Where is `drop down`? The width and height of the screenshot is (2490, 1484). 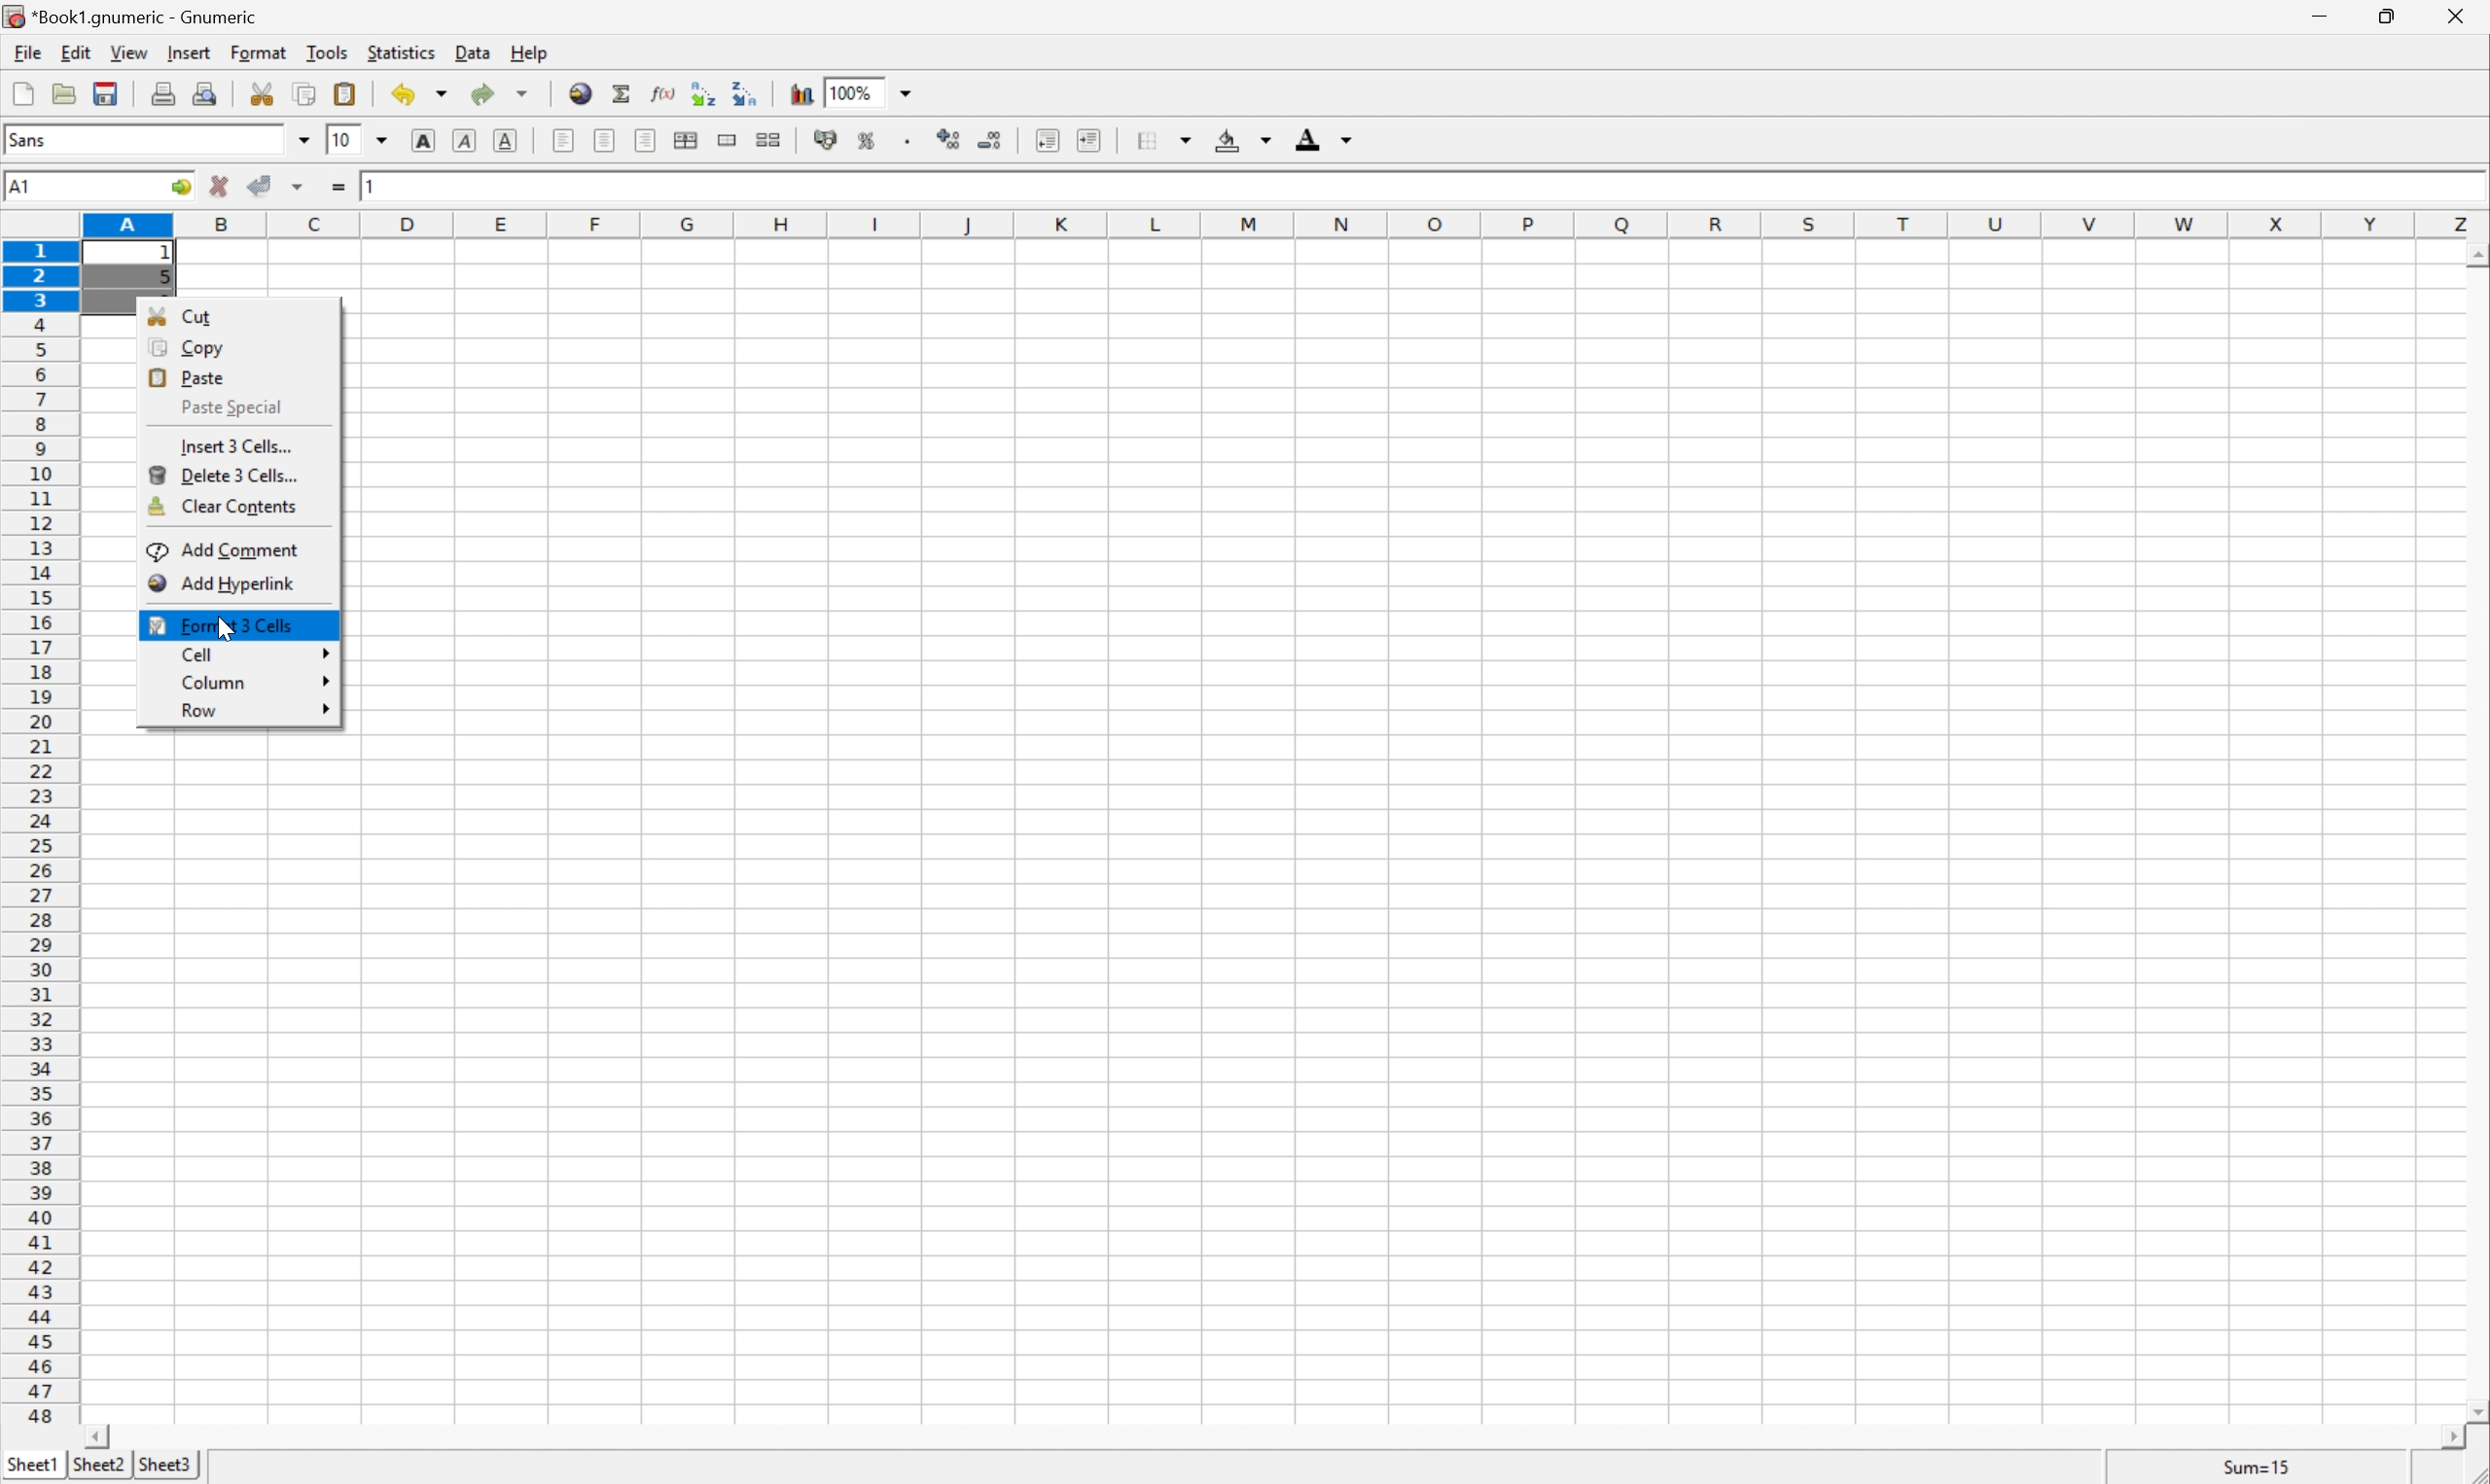
drop down is located at coordinates (388, 140).